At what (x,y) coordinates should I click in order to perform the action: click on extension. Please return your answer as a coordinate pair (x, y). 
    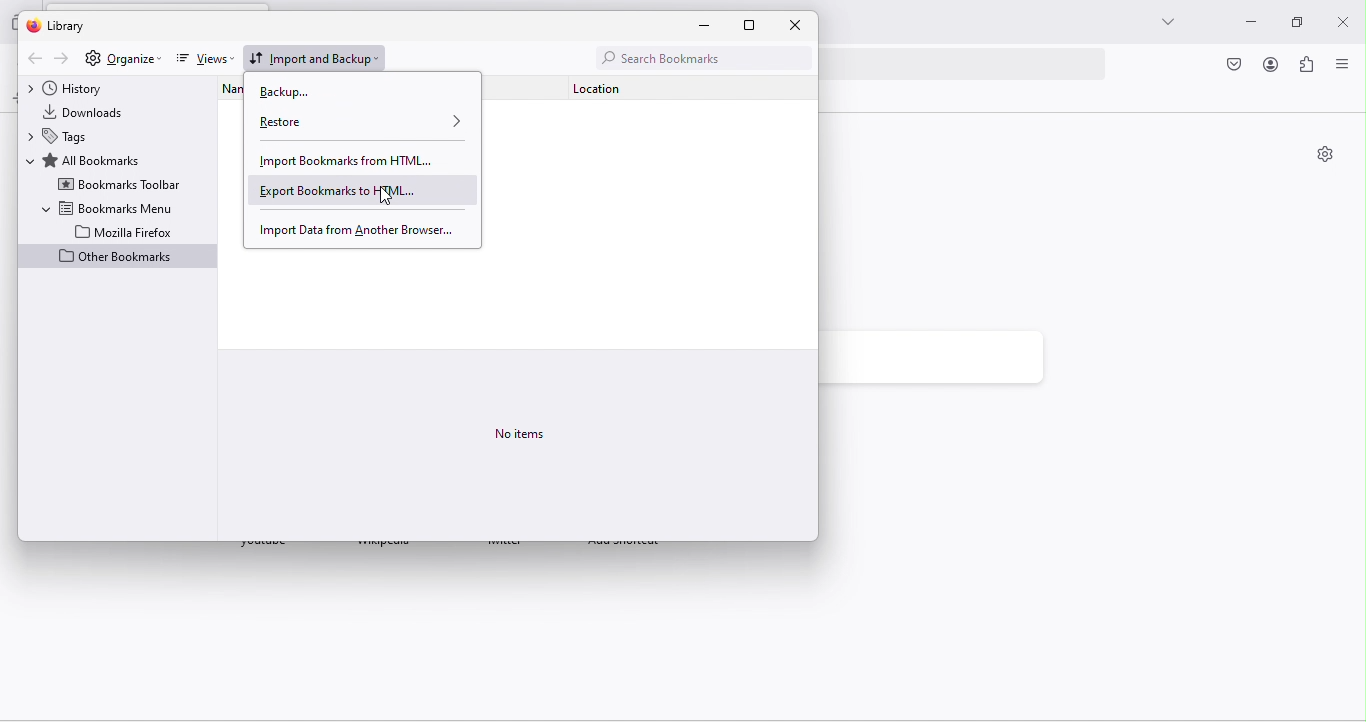
    Looking at the image, I should click on (1307, 67).